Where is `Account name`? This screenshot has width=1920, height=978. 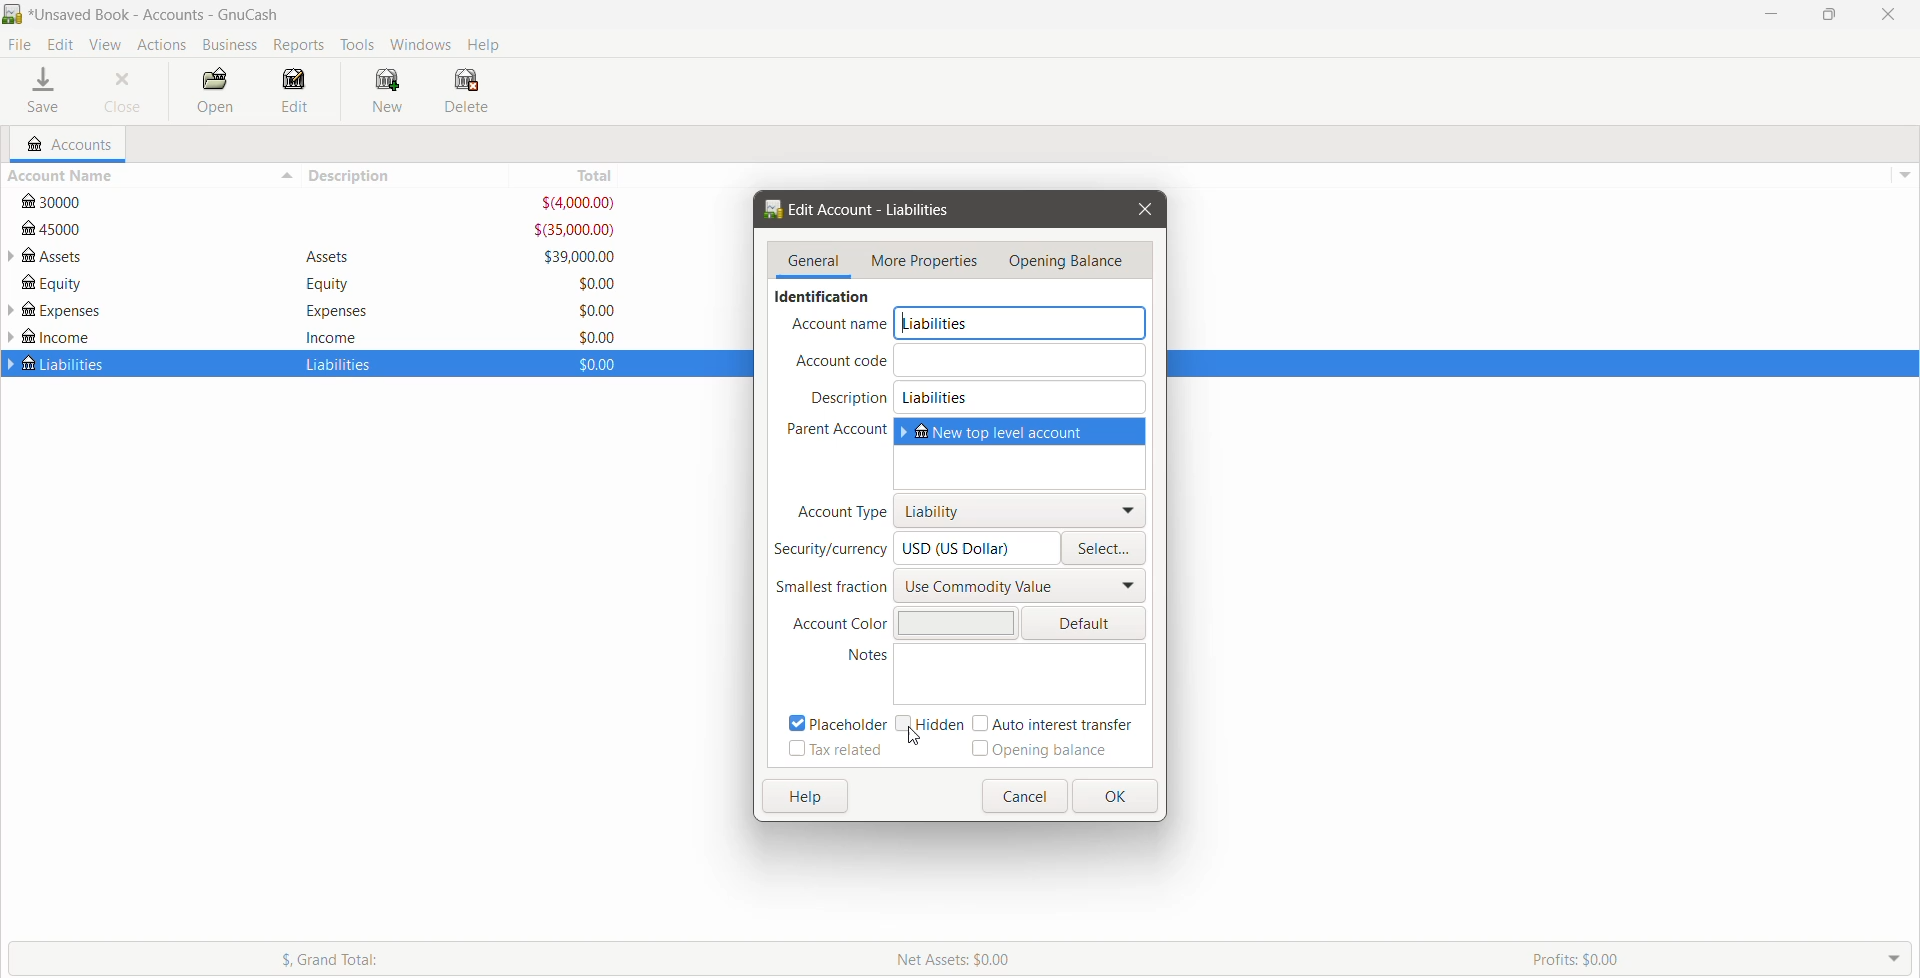 Account name is located at coordinates (1023, 323).